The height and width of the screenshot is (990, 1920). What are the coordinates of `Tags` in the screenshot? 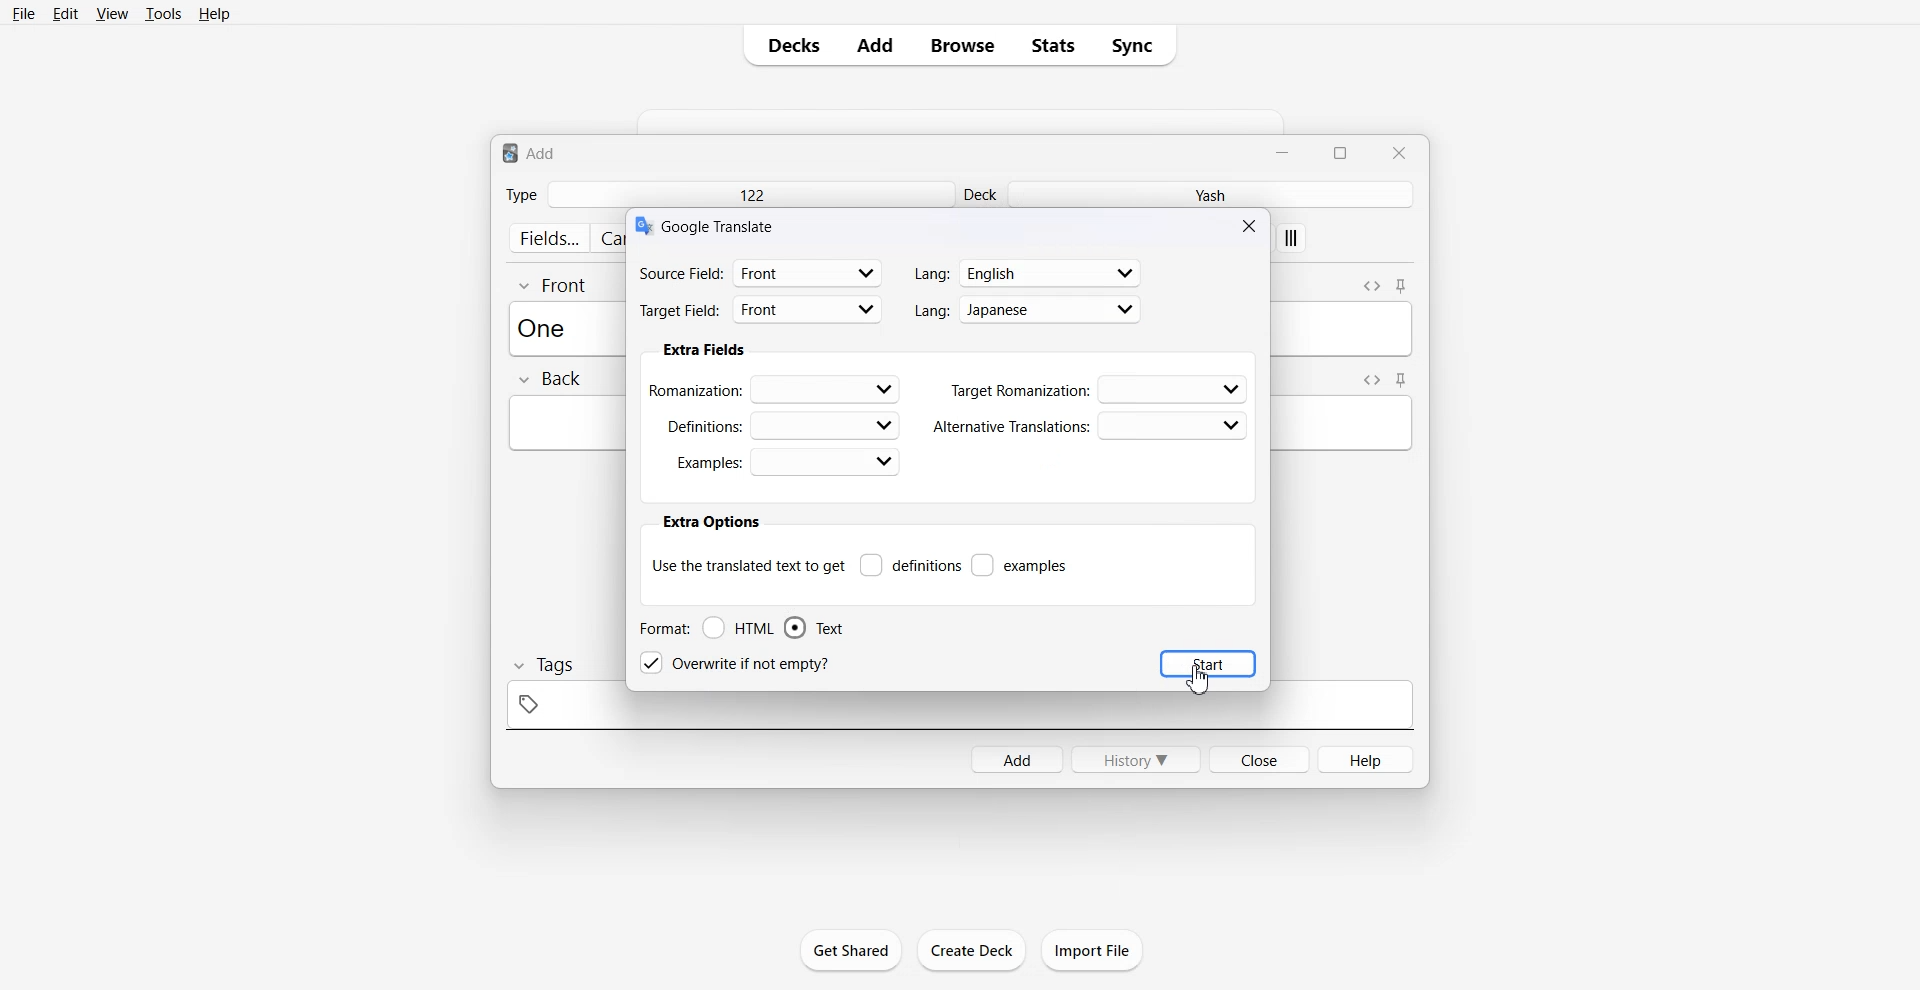 It's located at (542, 665).